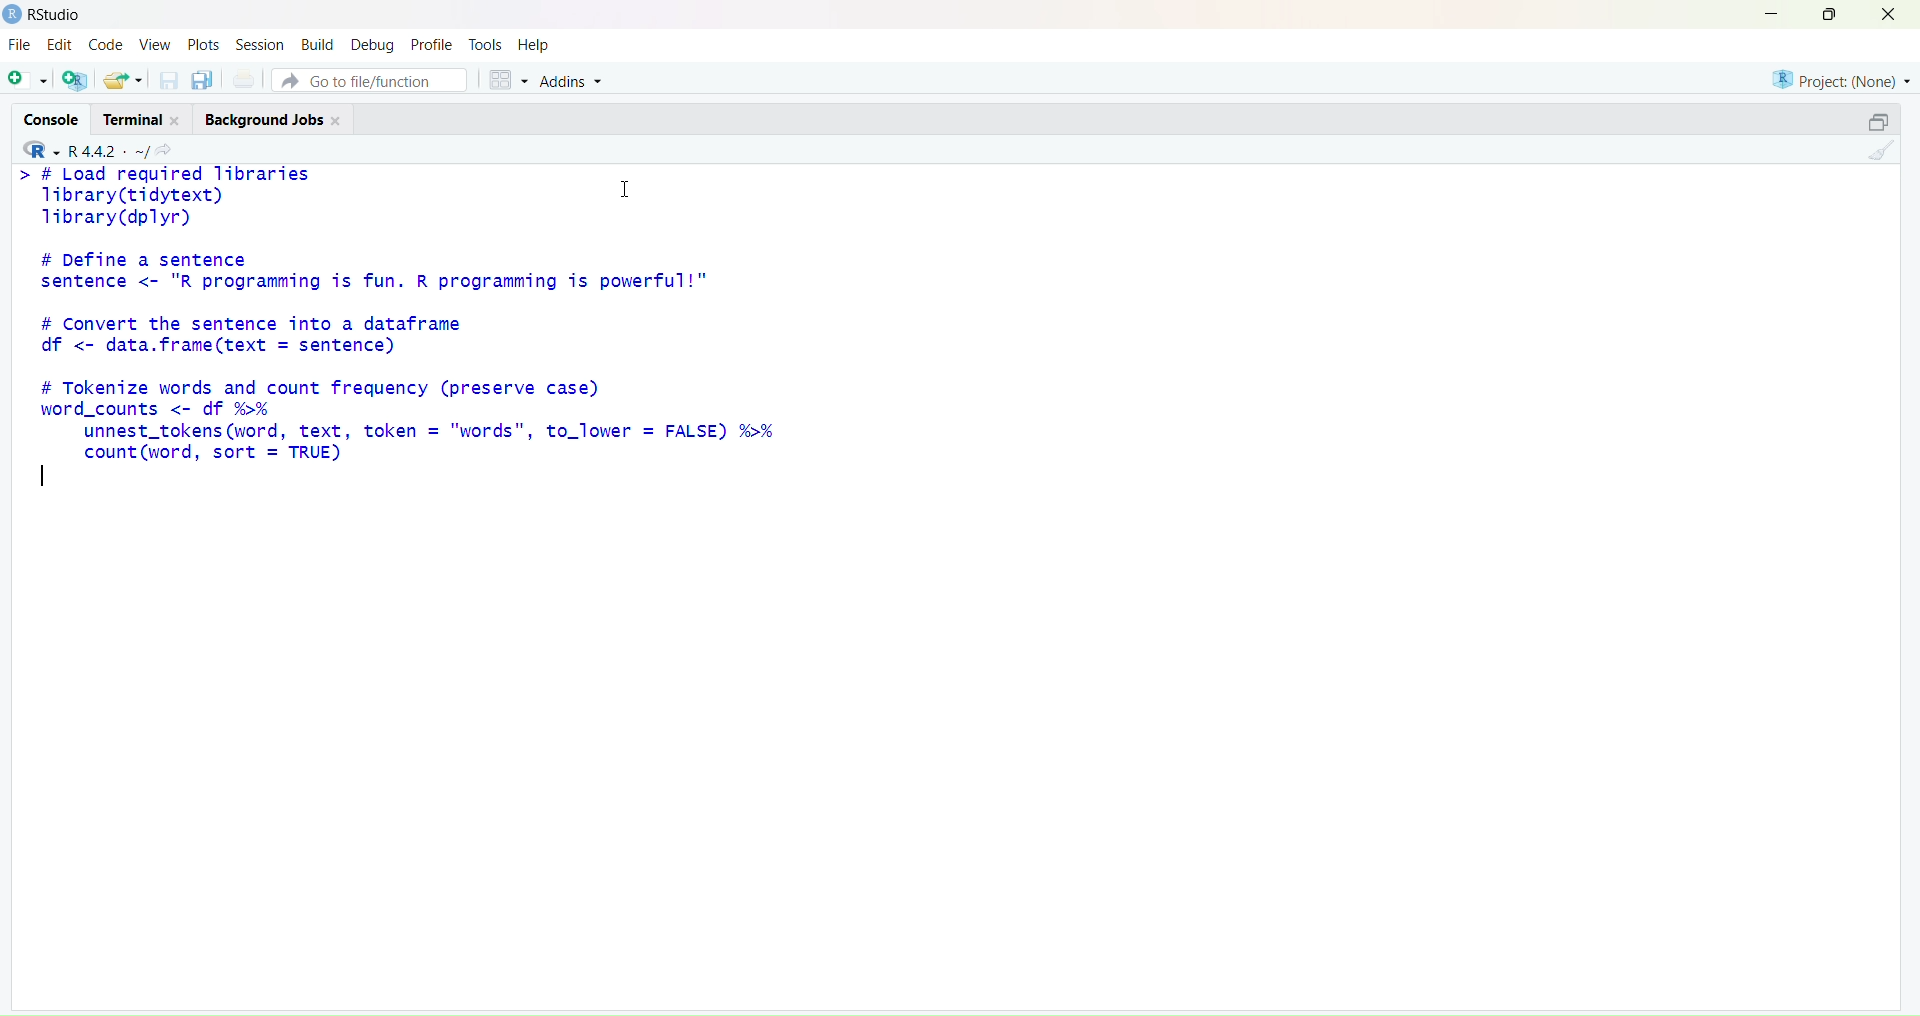 Image resolution: width=1920 pixels, height=1016 pixels. I want to click on save current document, so click(167, 81).